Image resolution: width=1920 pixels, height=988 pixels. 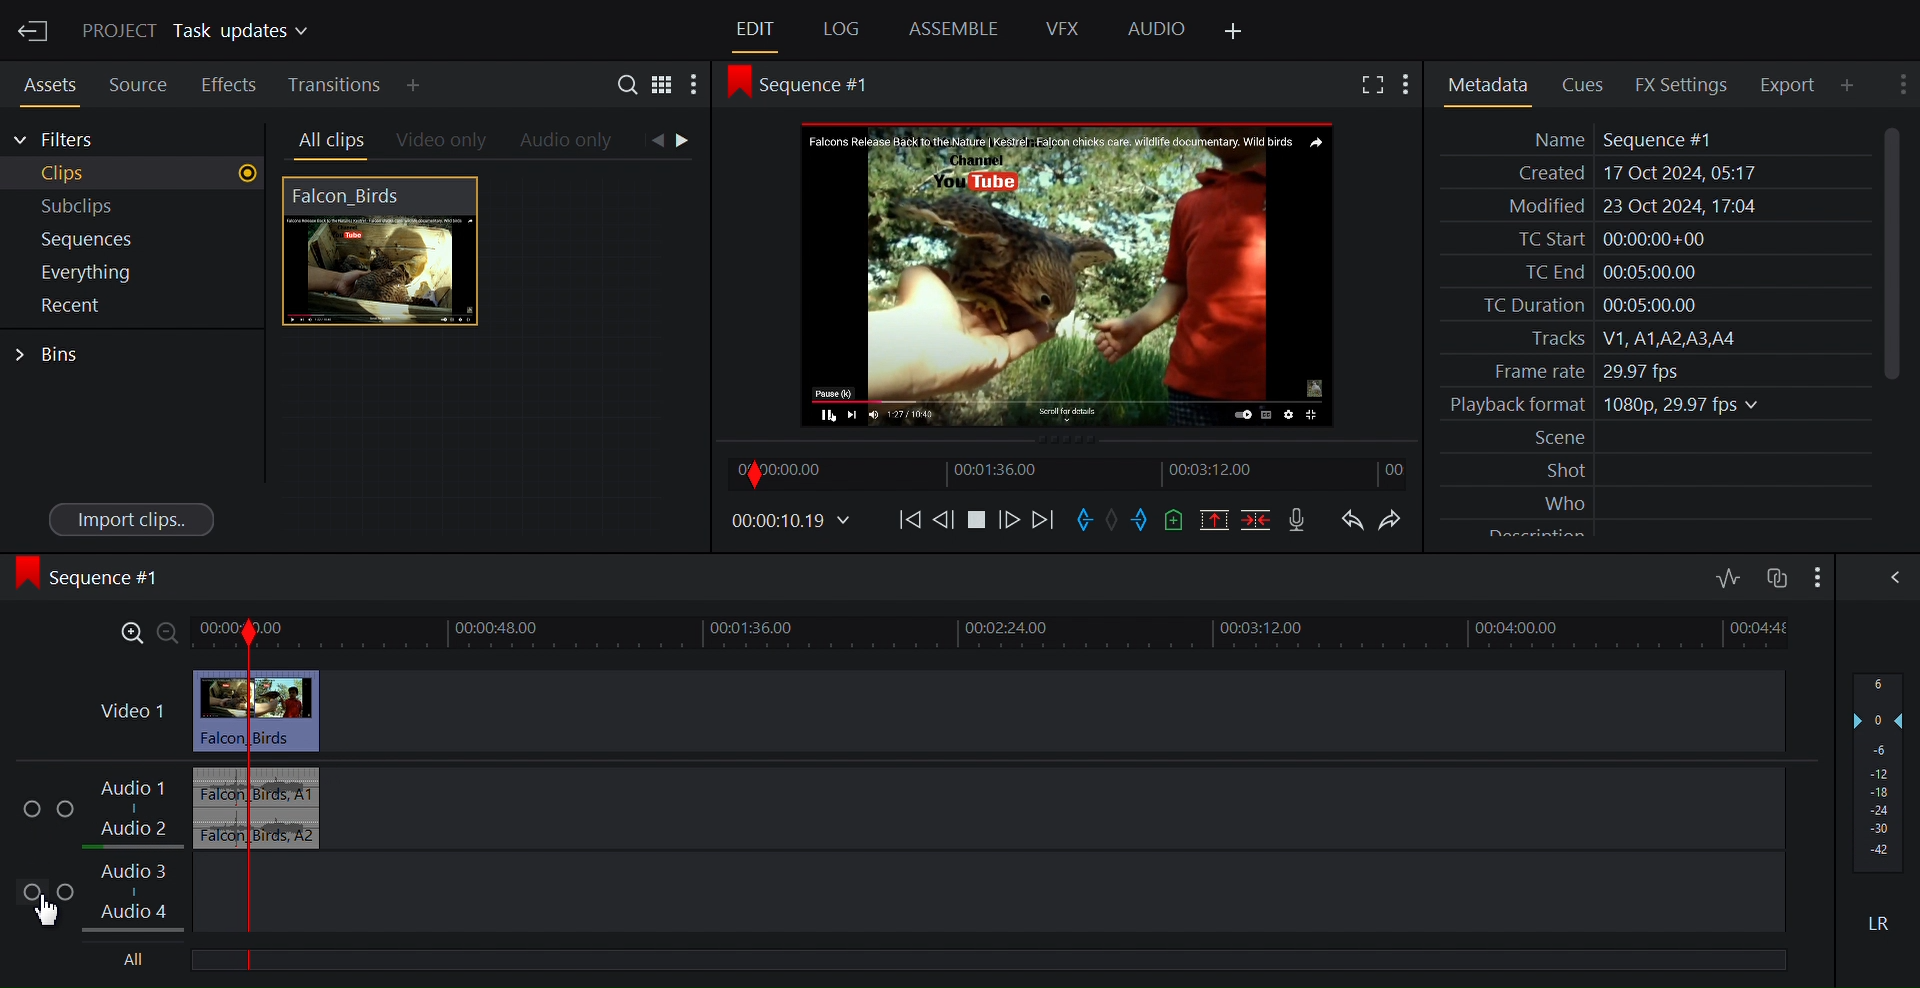 I want to click on (un)mute, so click(x=33, y=810).